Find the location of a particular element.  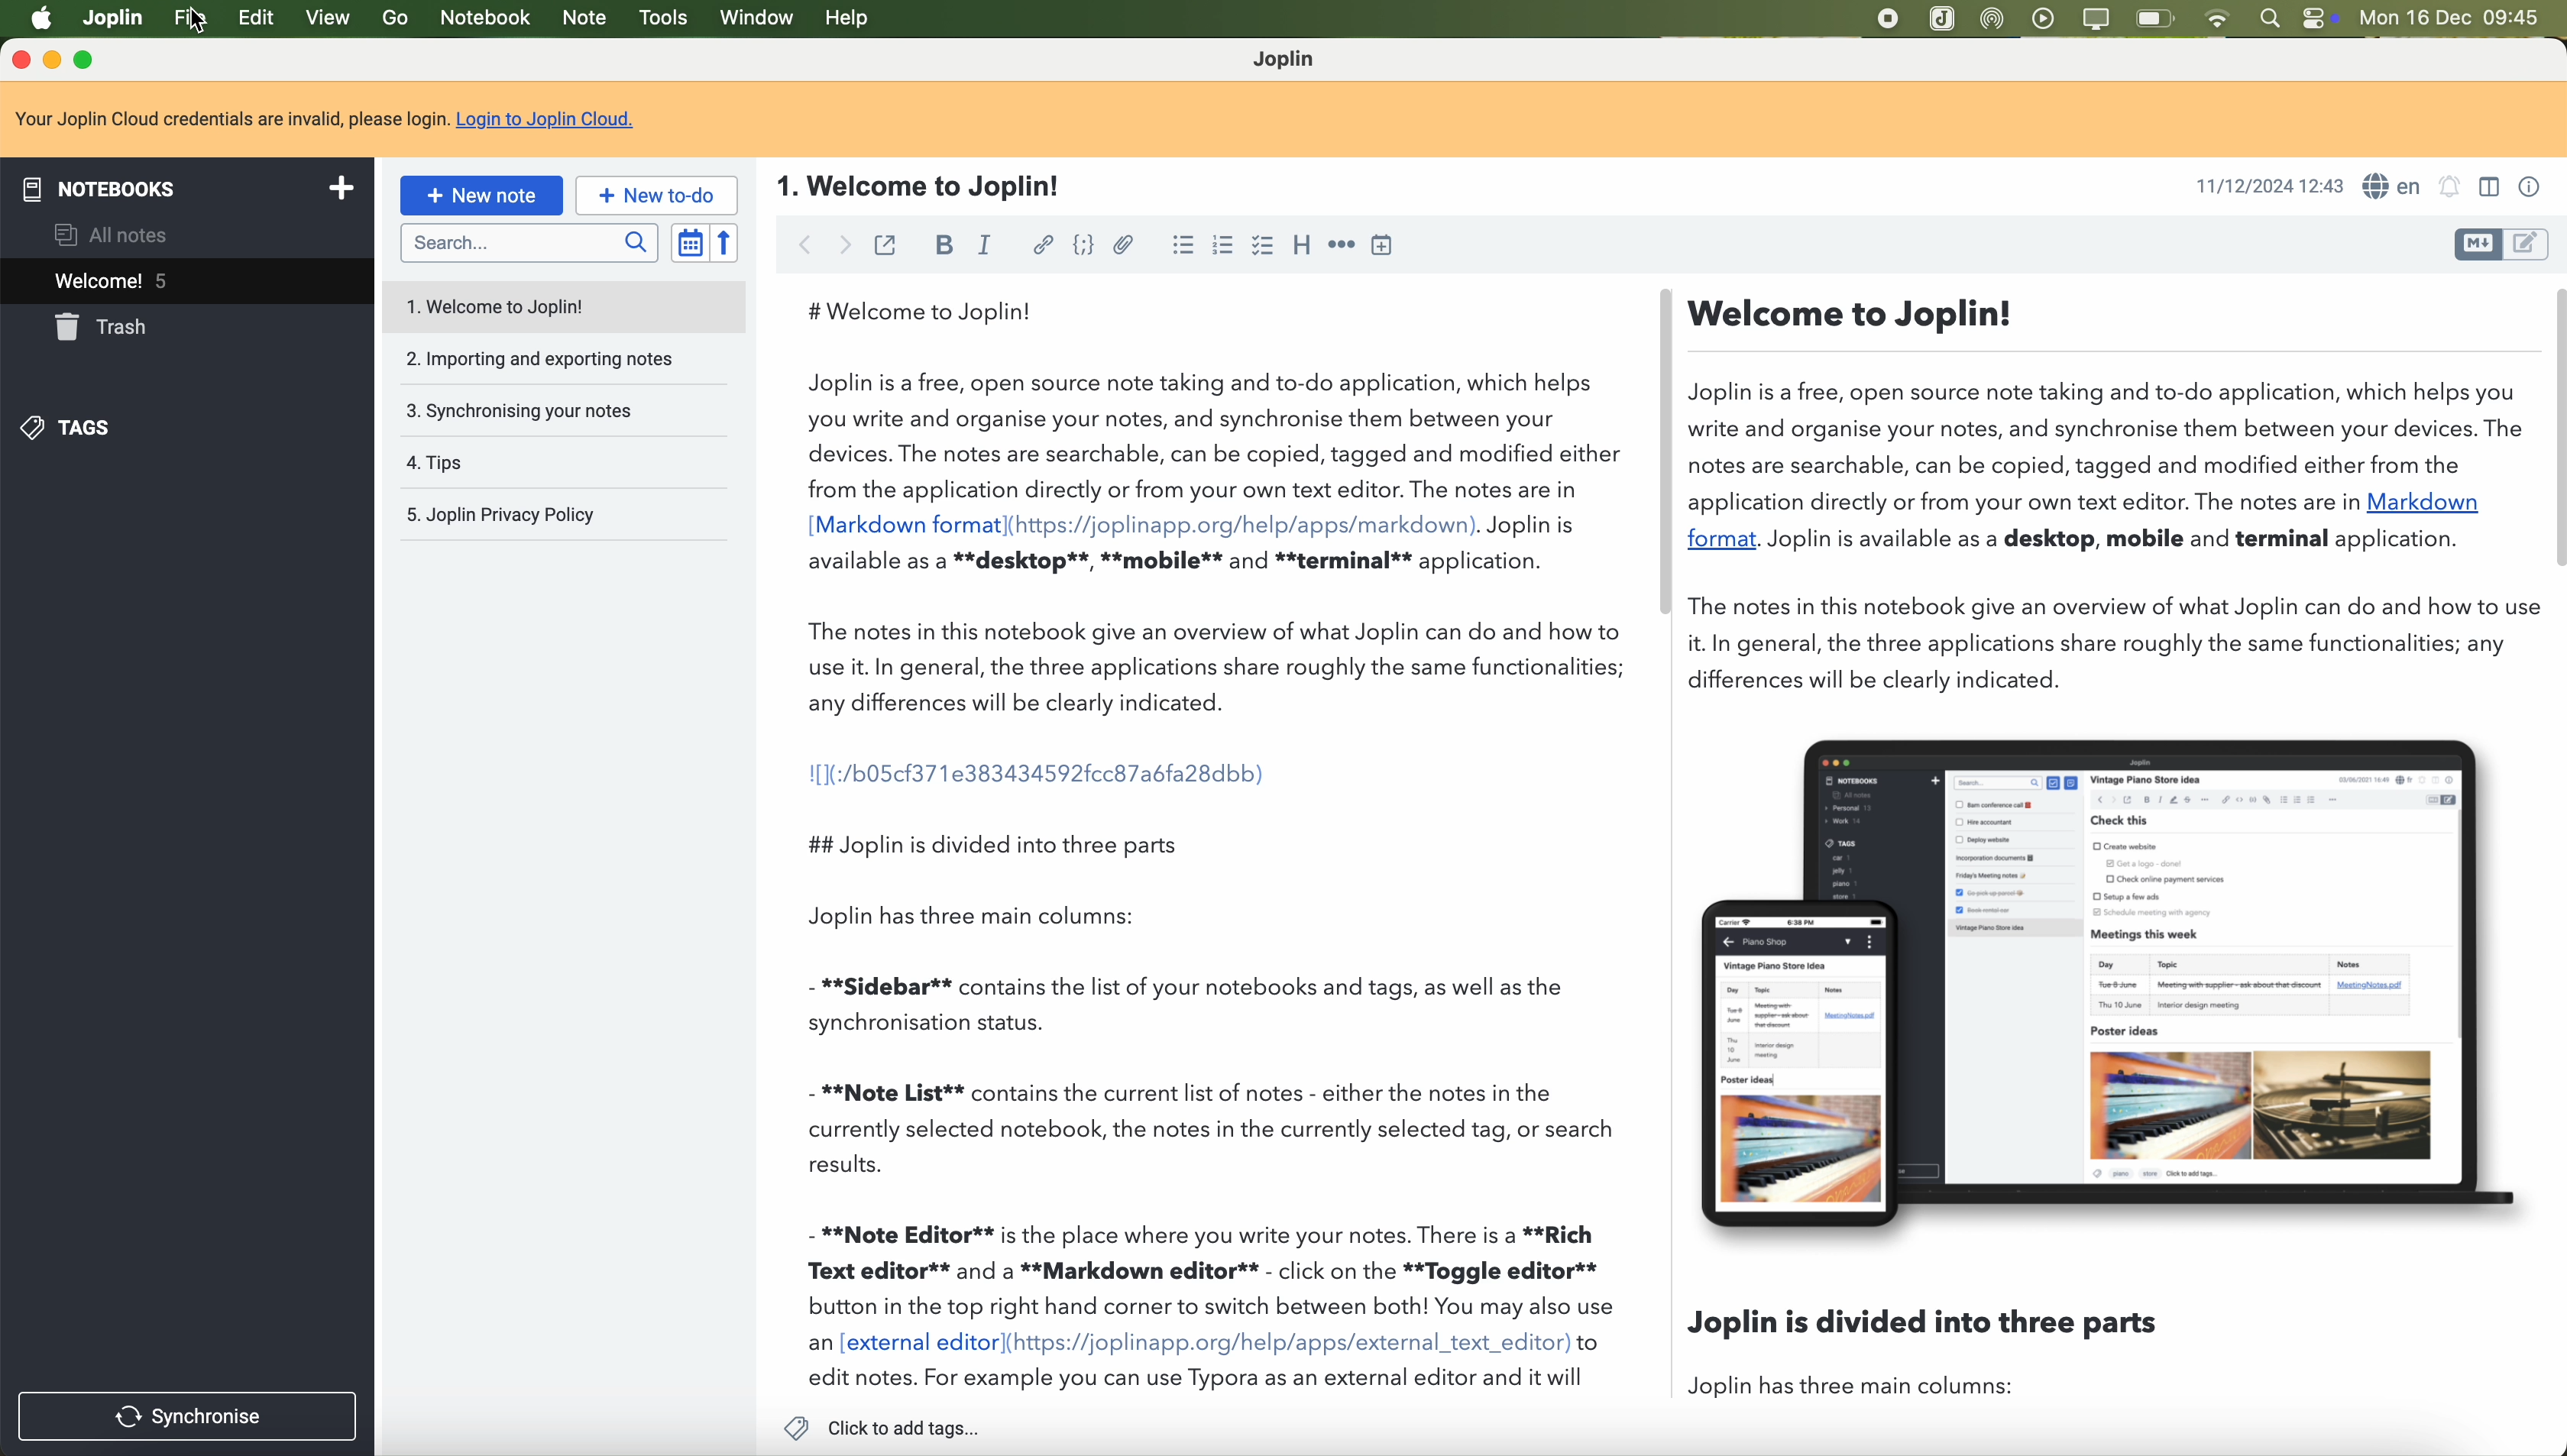

maximize is located at coordinates (88, 61).